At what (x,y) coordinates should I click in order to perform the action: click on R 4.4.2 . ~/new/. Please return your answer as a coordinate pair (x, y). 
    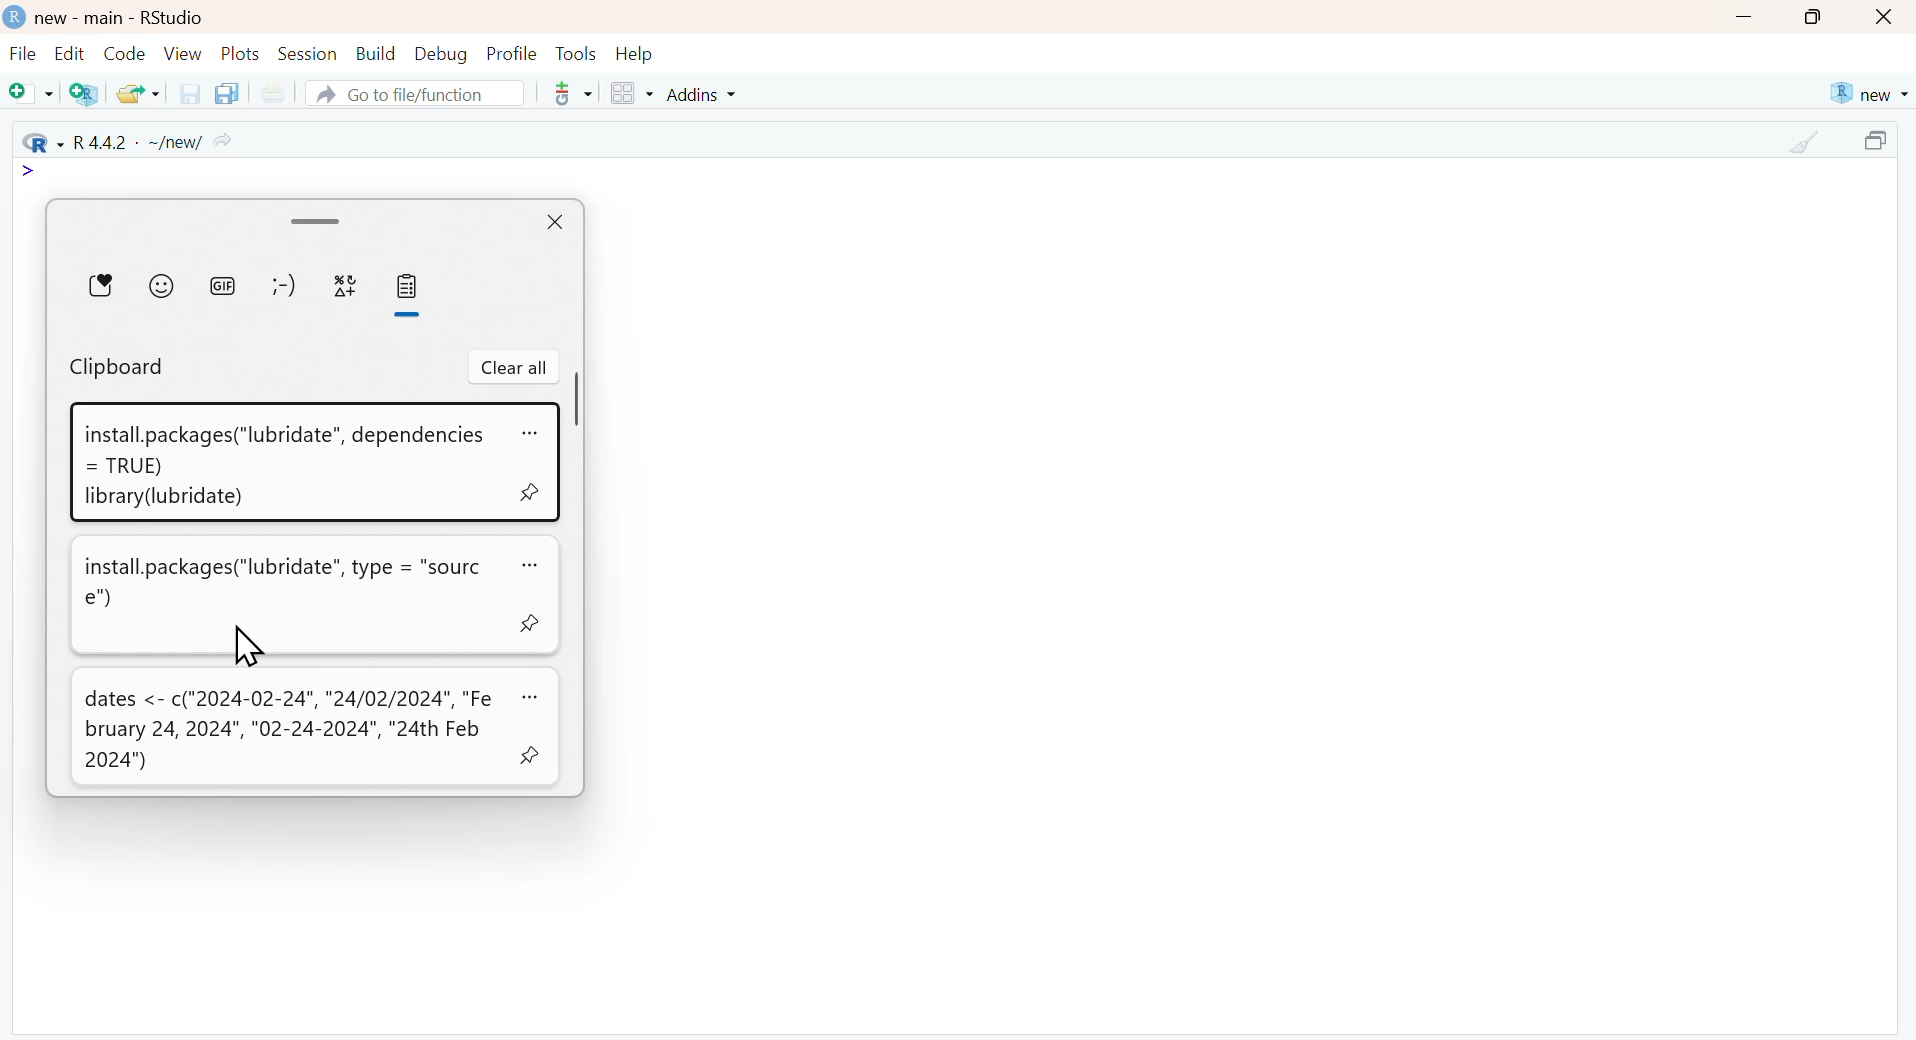
    Looking at the image, I should click on (129, 141).